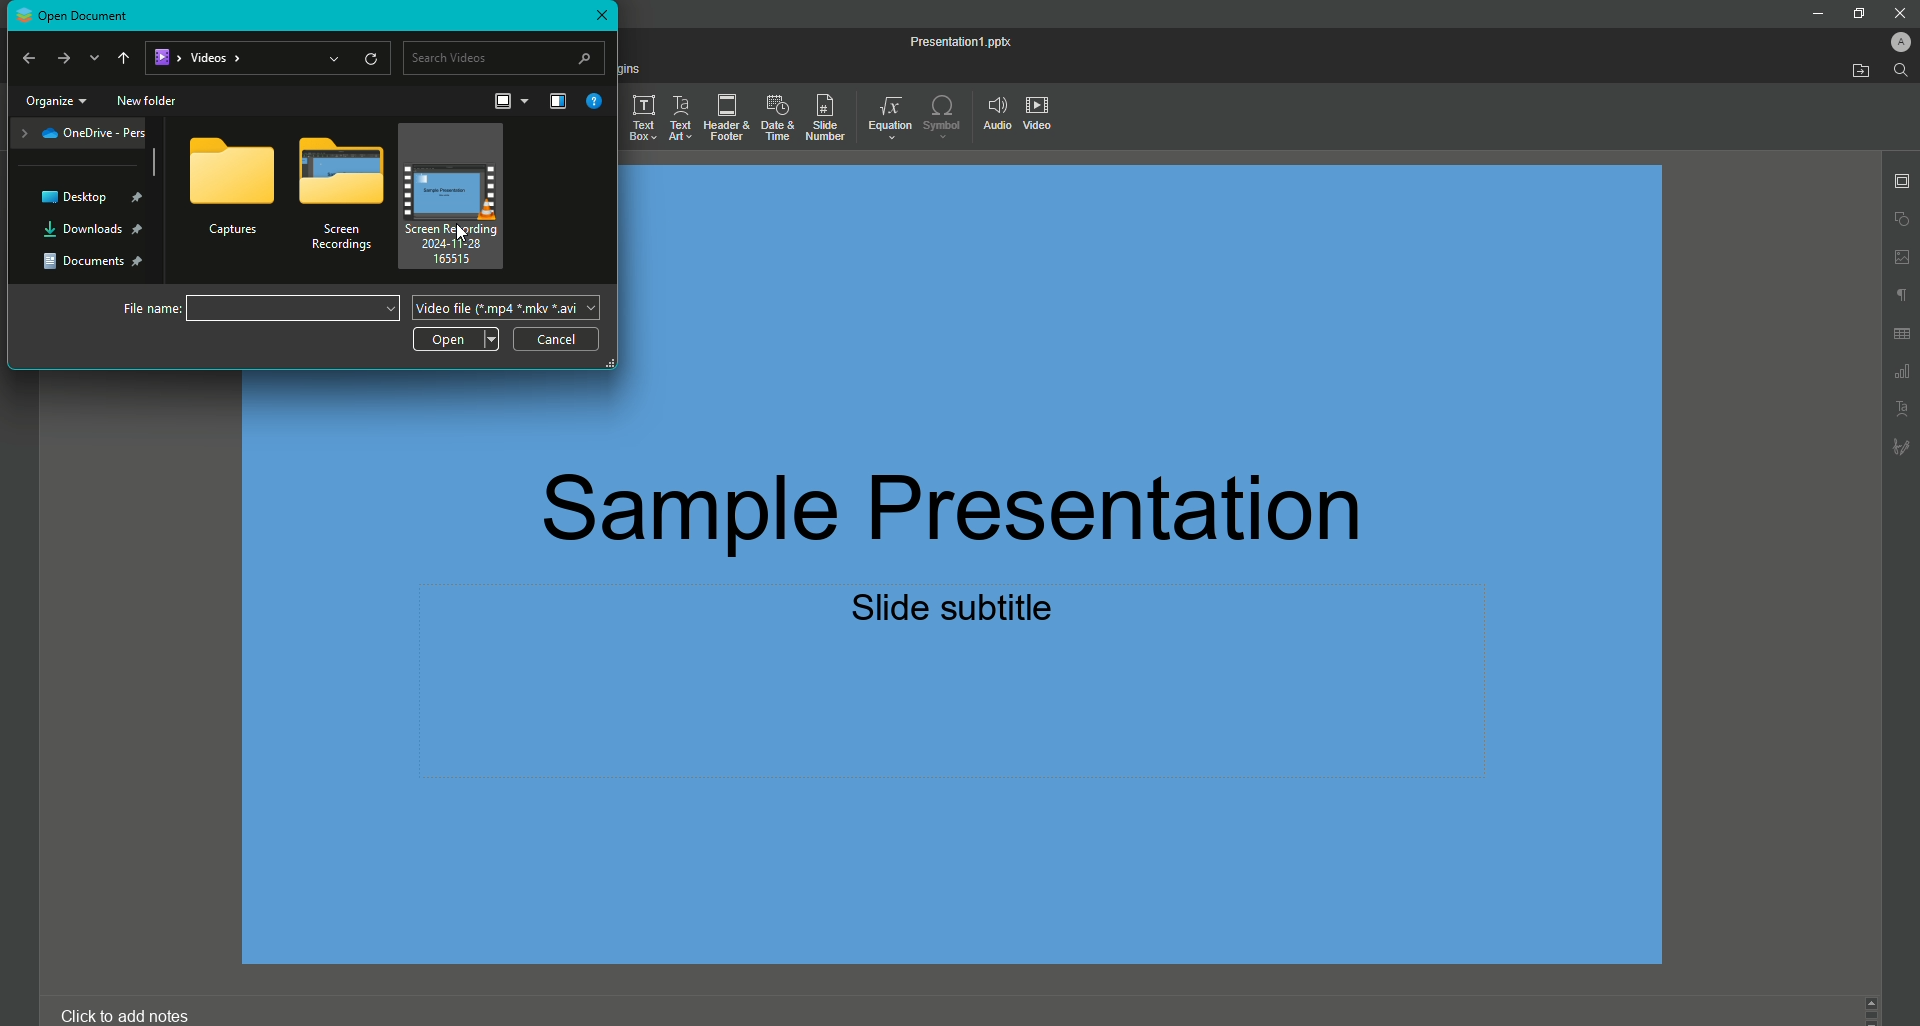 The width and height of the screenshot is (1920, 1026). What do you see at coordinates (1903, 408) in the screenshot?
I see `Text settings` at bounding box center [1903, 408].